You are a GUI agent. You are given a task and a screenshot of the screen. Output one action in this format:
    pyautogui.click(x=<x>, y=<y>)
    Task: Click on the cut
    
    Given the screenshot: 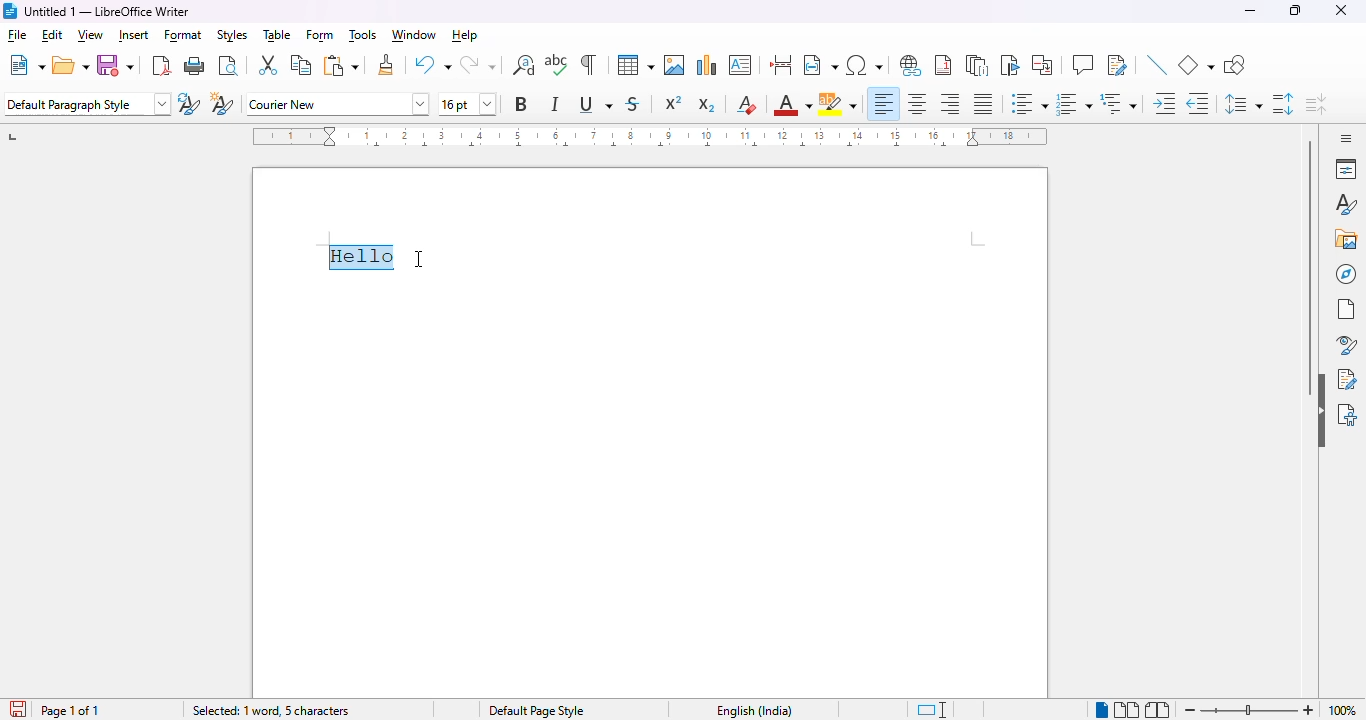 What is the action you would take?
    pyautogui.click(x=268, y=65)
    